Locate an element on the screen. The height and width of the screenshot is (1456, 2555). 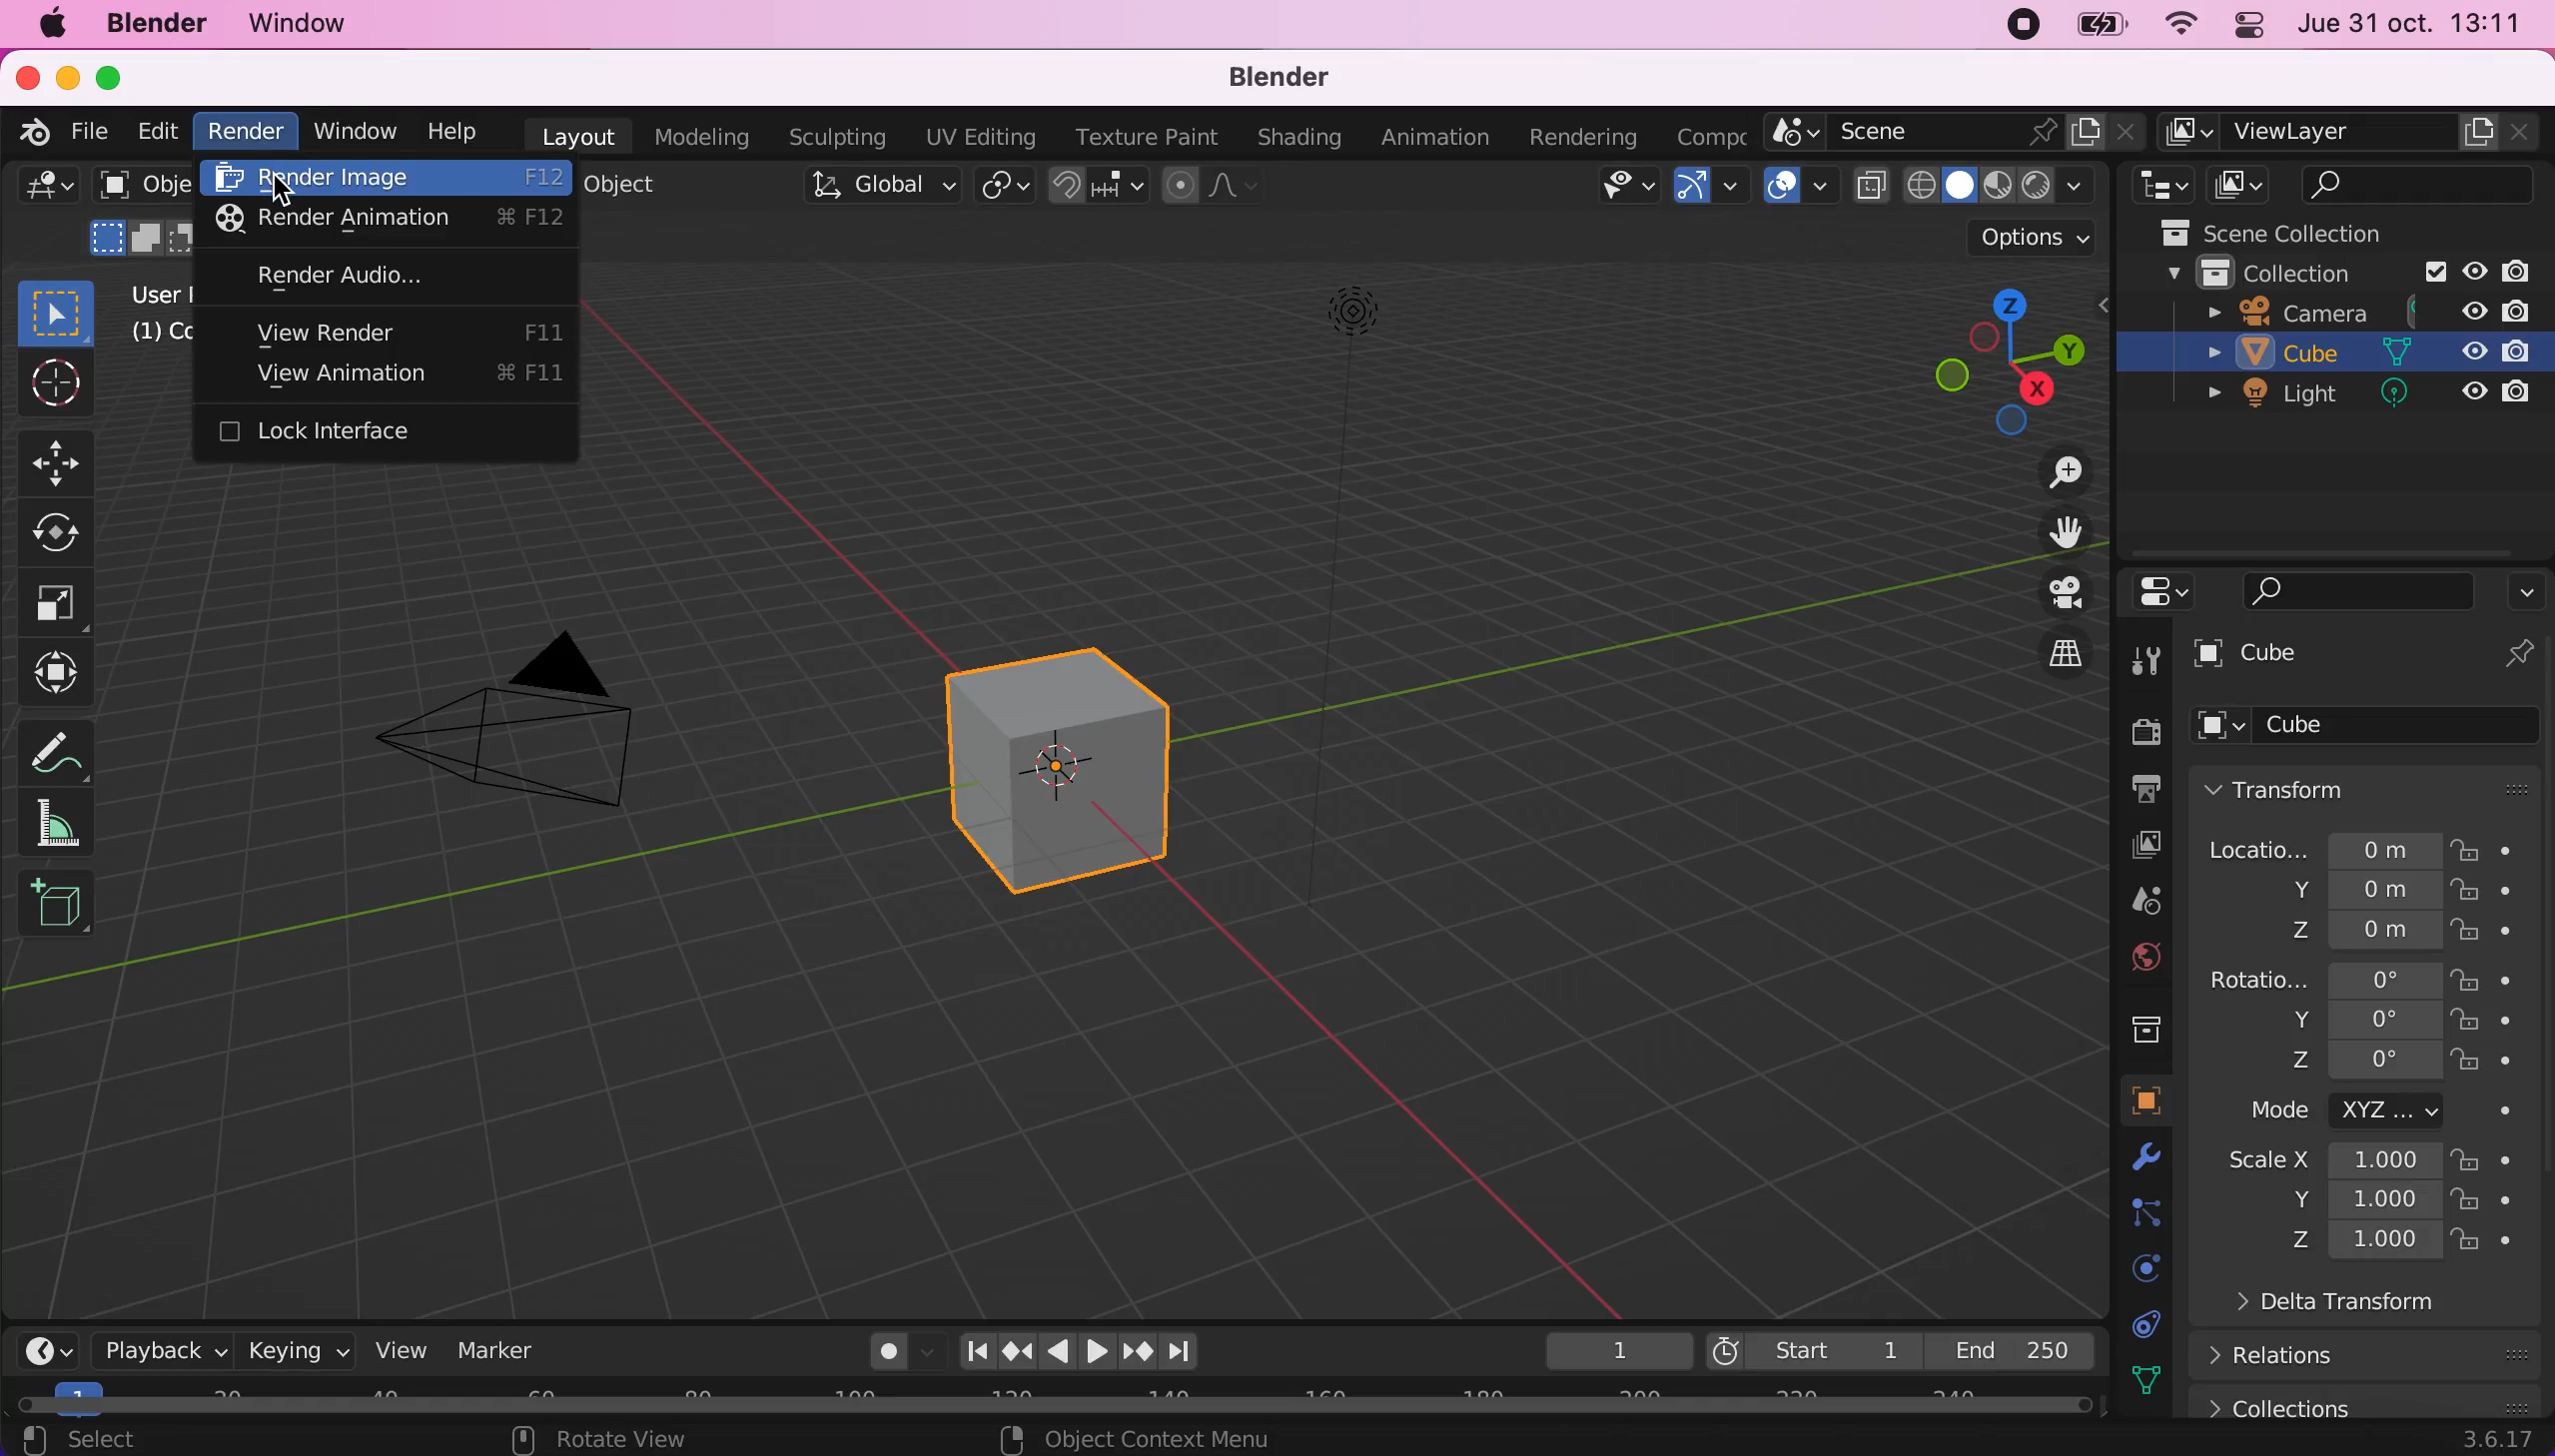
rotate is located at coordinates (59, 530).